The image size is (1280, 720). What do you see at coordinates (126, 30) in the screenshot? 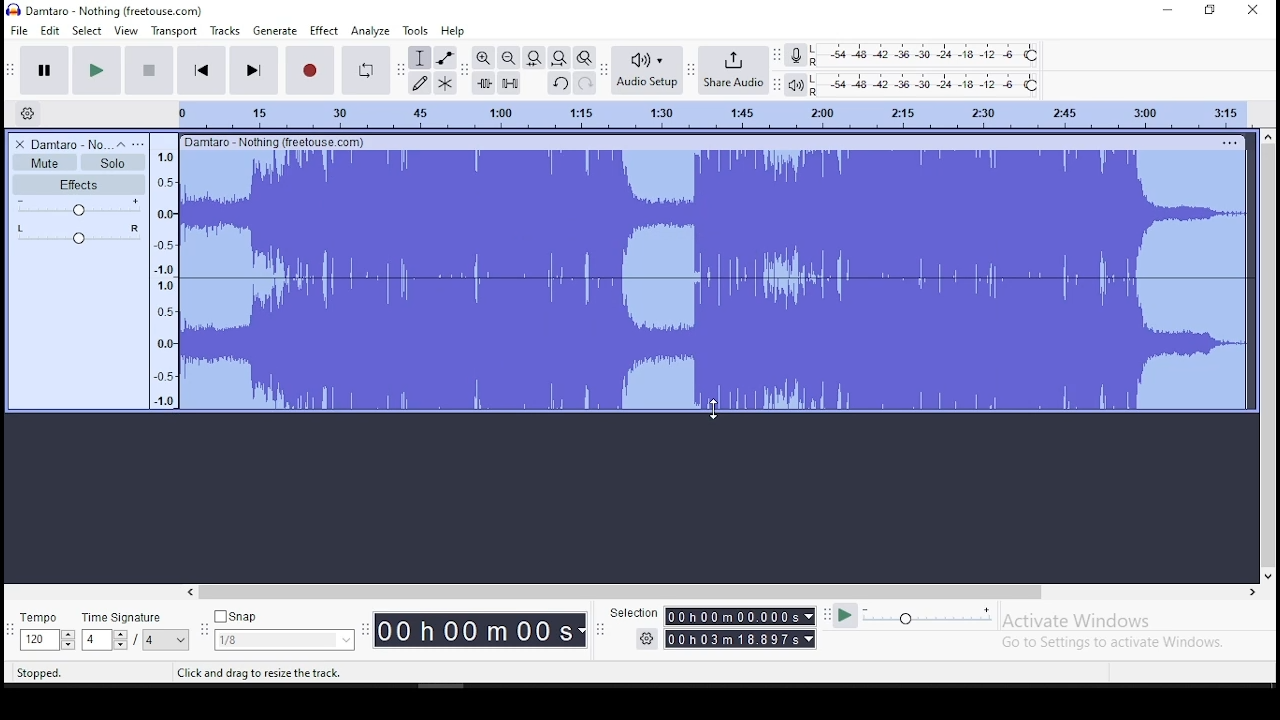
I see `view` at bounding box center [126, 30].